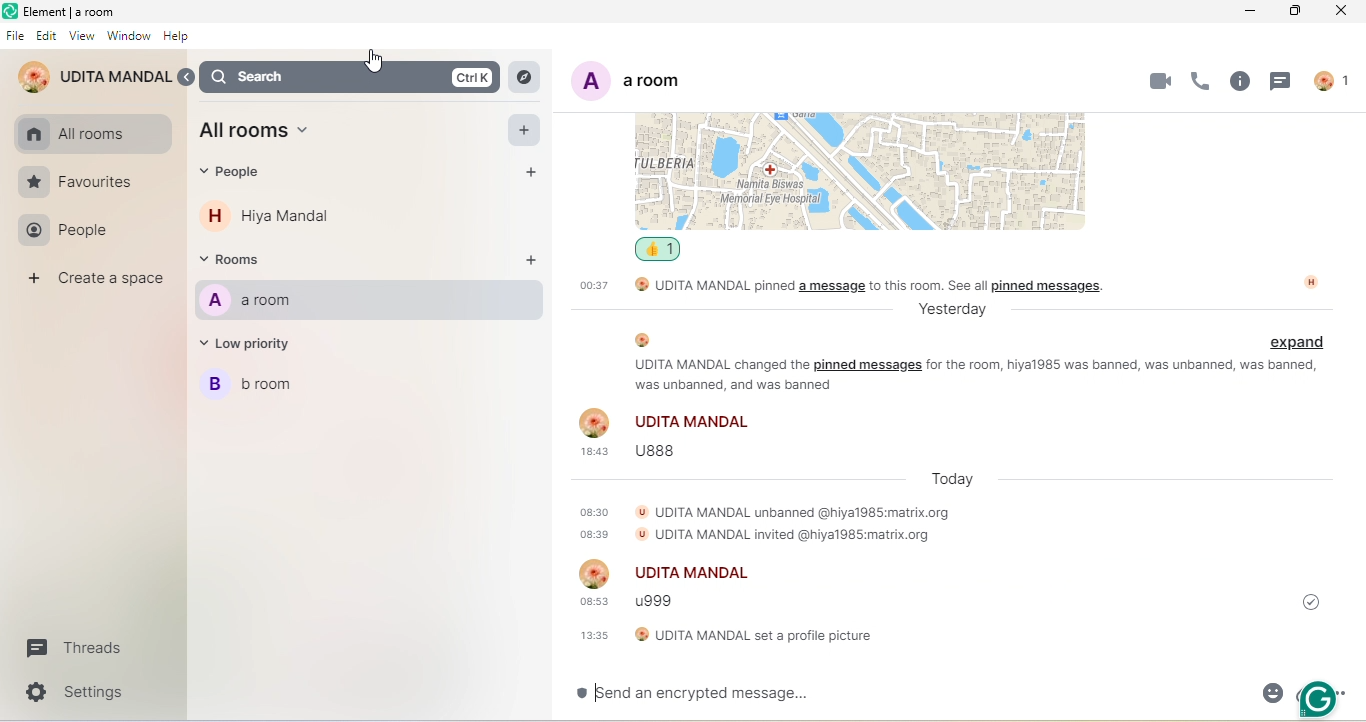  Describe the element at coordinates (178, 37) in the screenshot. I see `Help` at that location.